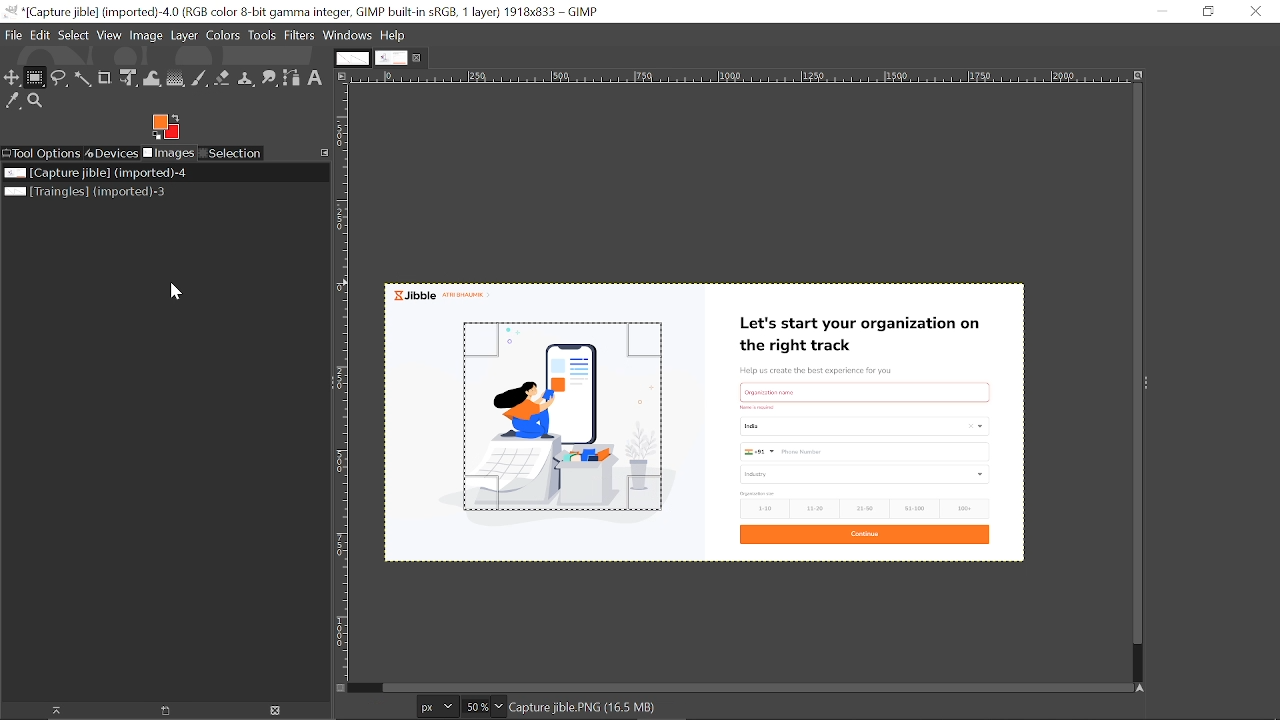 The width and height of the screenshot is (1280, 720). Describe the element at coordinates (180, 294) in the screenshot. I see `Cursor` at that location.